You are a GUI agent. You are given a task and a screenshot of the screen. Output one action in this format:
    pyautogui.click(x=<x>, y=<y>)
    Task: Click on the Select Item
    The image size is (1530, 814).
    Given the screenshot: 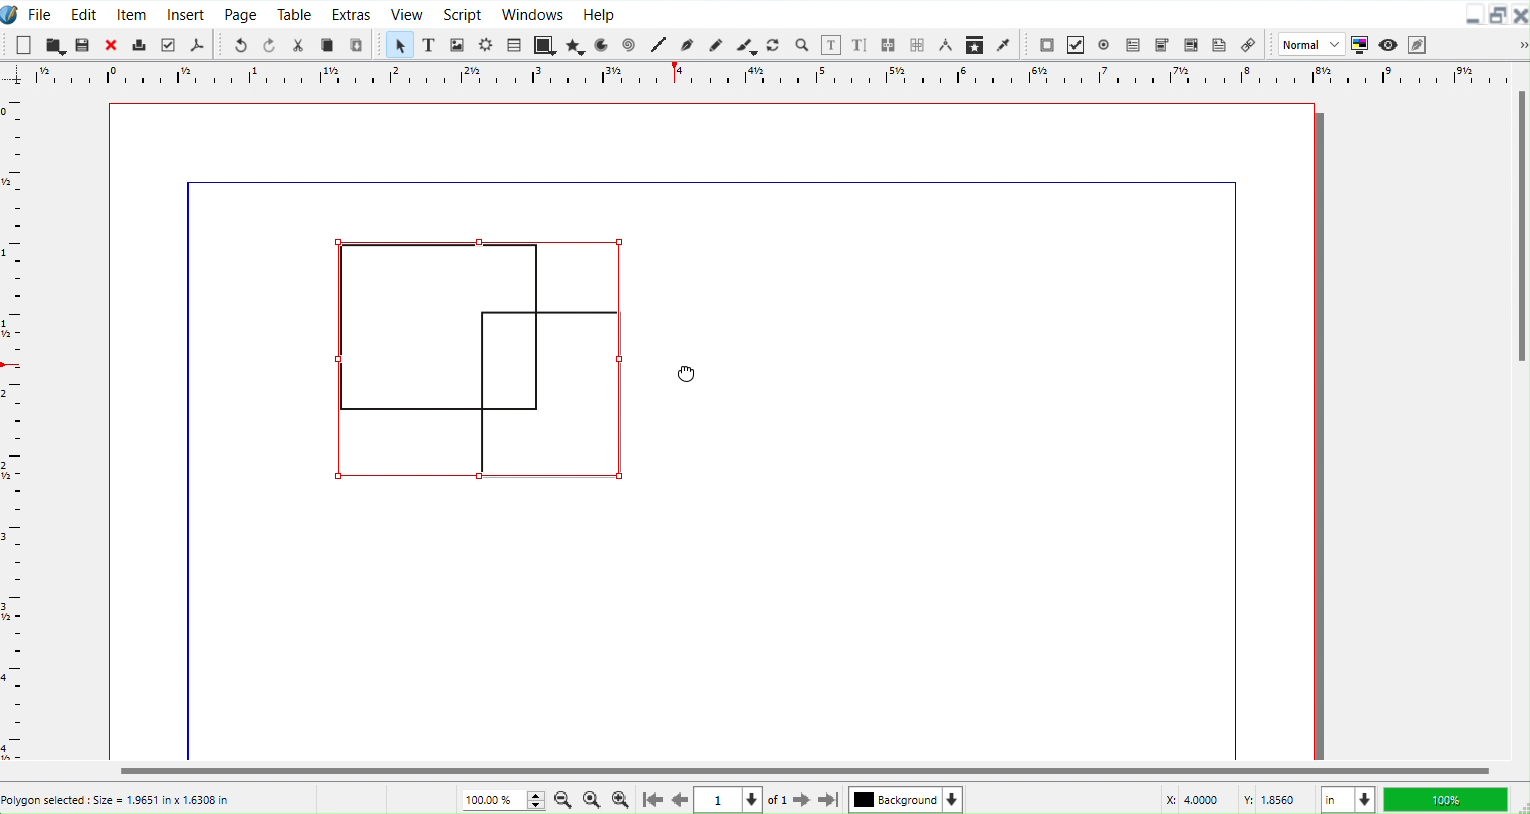 What is the action you would take?
    pyautogui.click(x=400, y=45)
    